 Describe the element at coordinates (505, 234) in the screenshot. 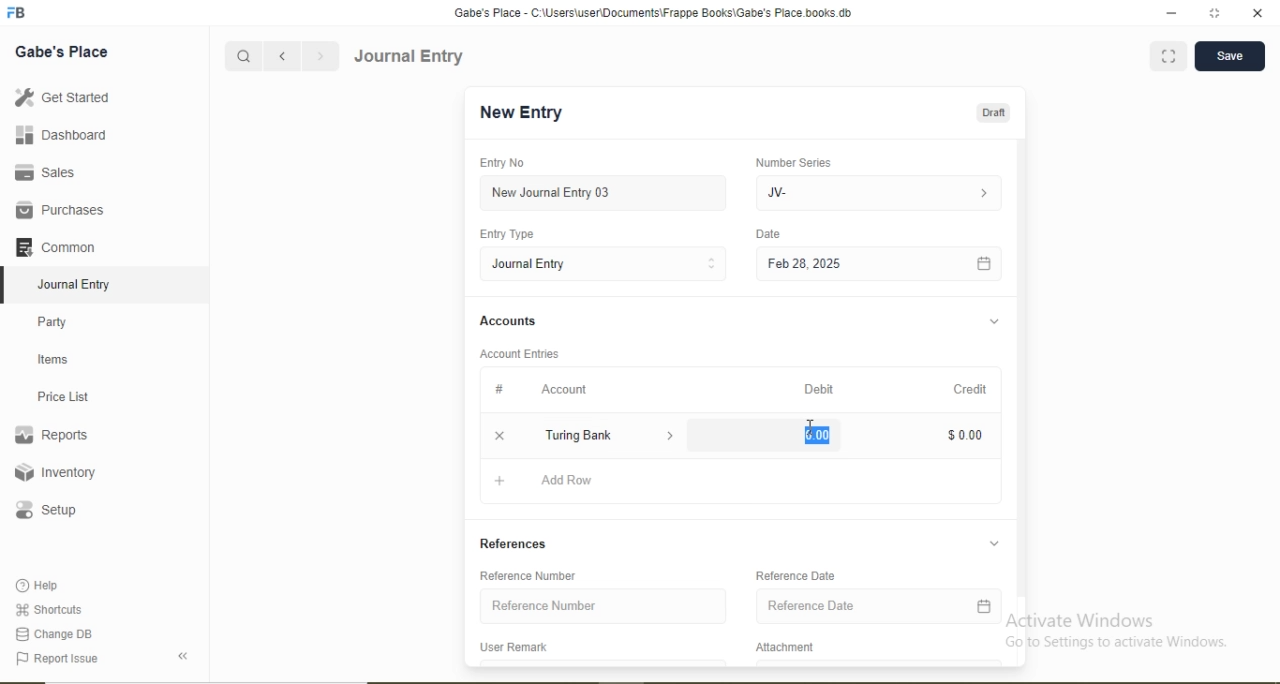

I see `Entry Type` at that location.